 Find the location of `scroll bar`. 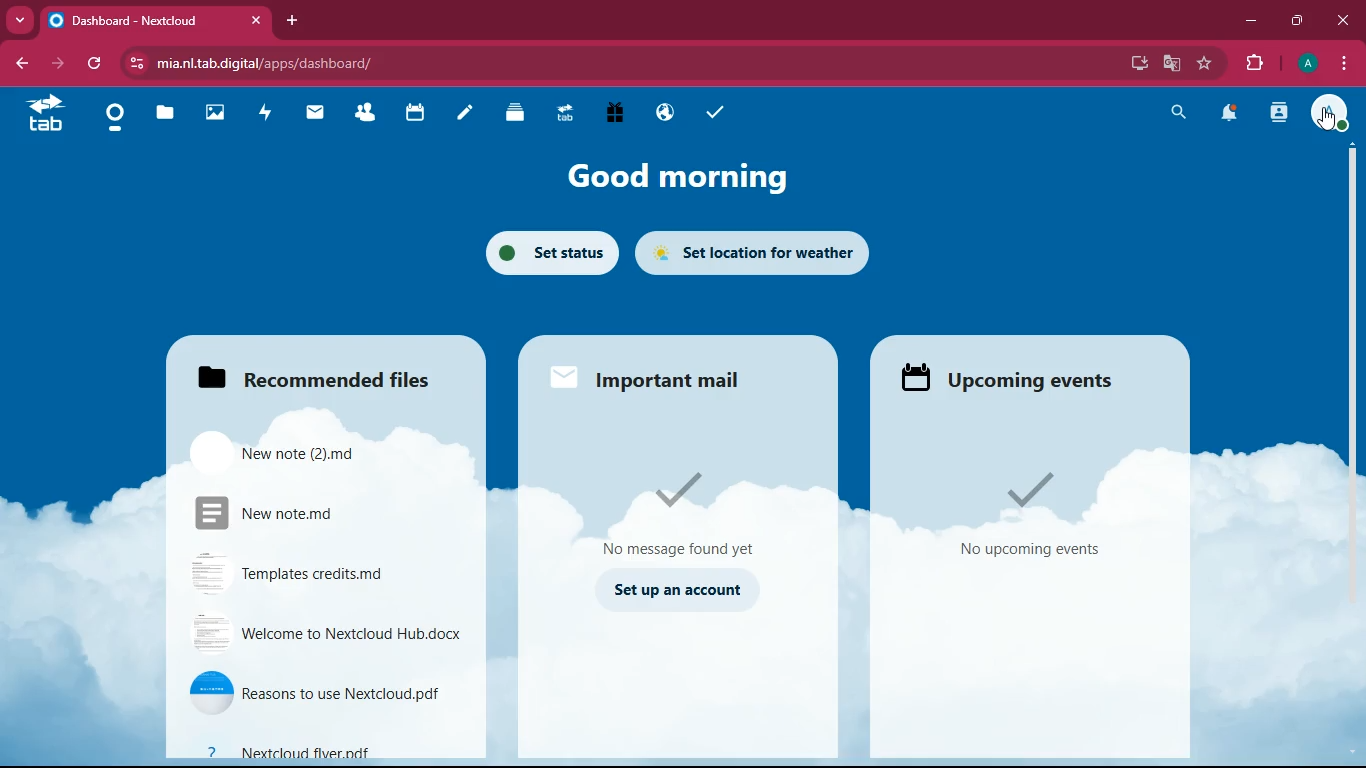

scroll bar is located at coordinates (1351, 451).